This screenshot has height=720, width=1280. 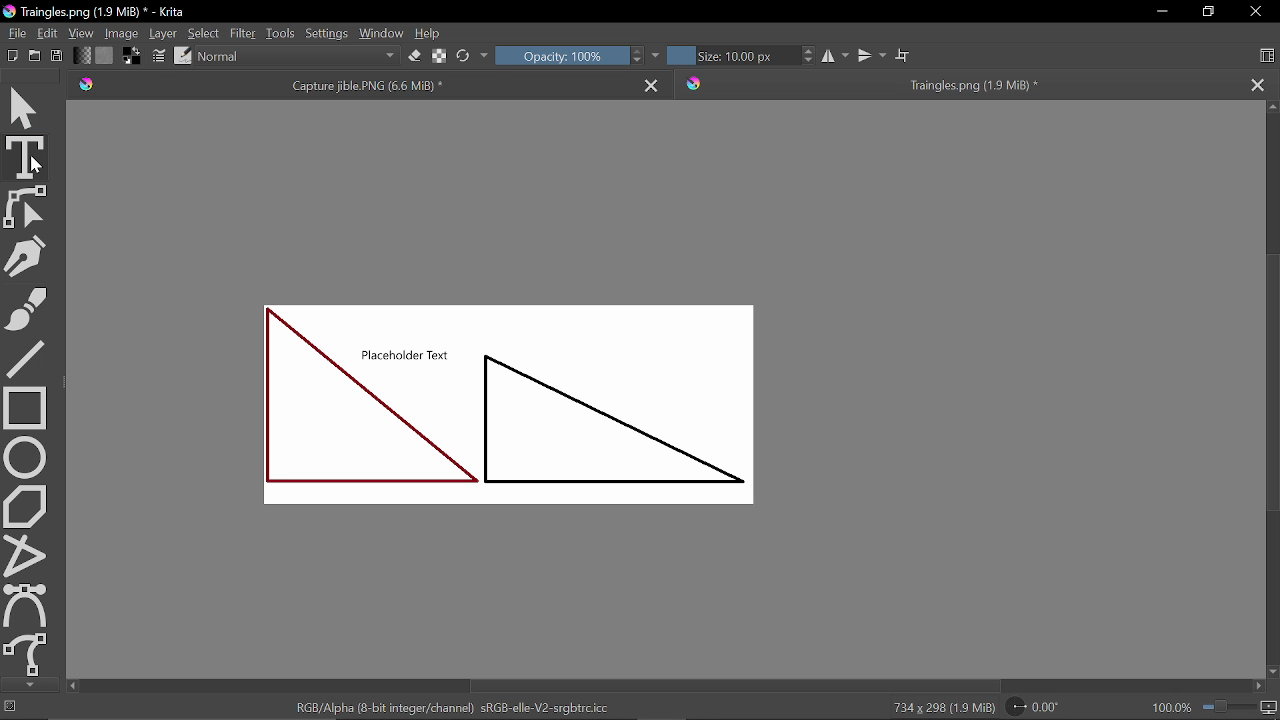 What do you see at coordinates (26, 603) in the screenshot?
I see `Bezier curve tool` at bounding box center [26, 603].